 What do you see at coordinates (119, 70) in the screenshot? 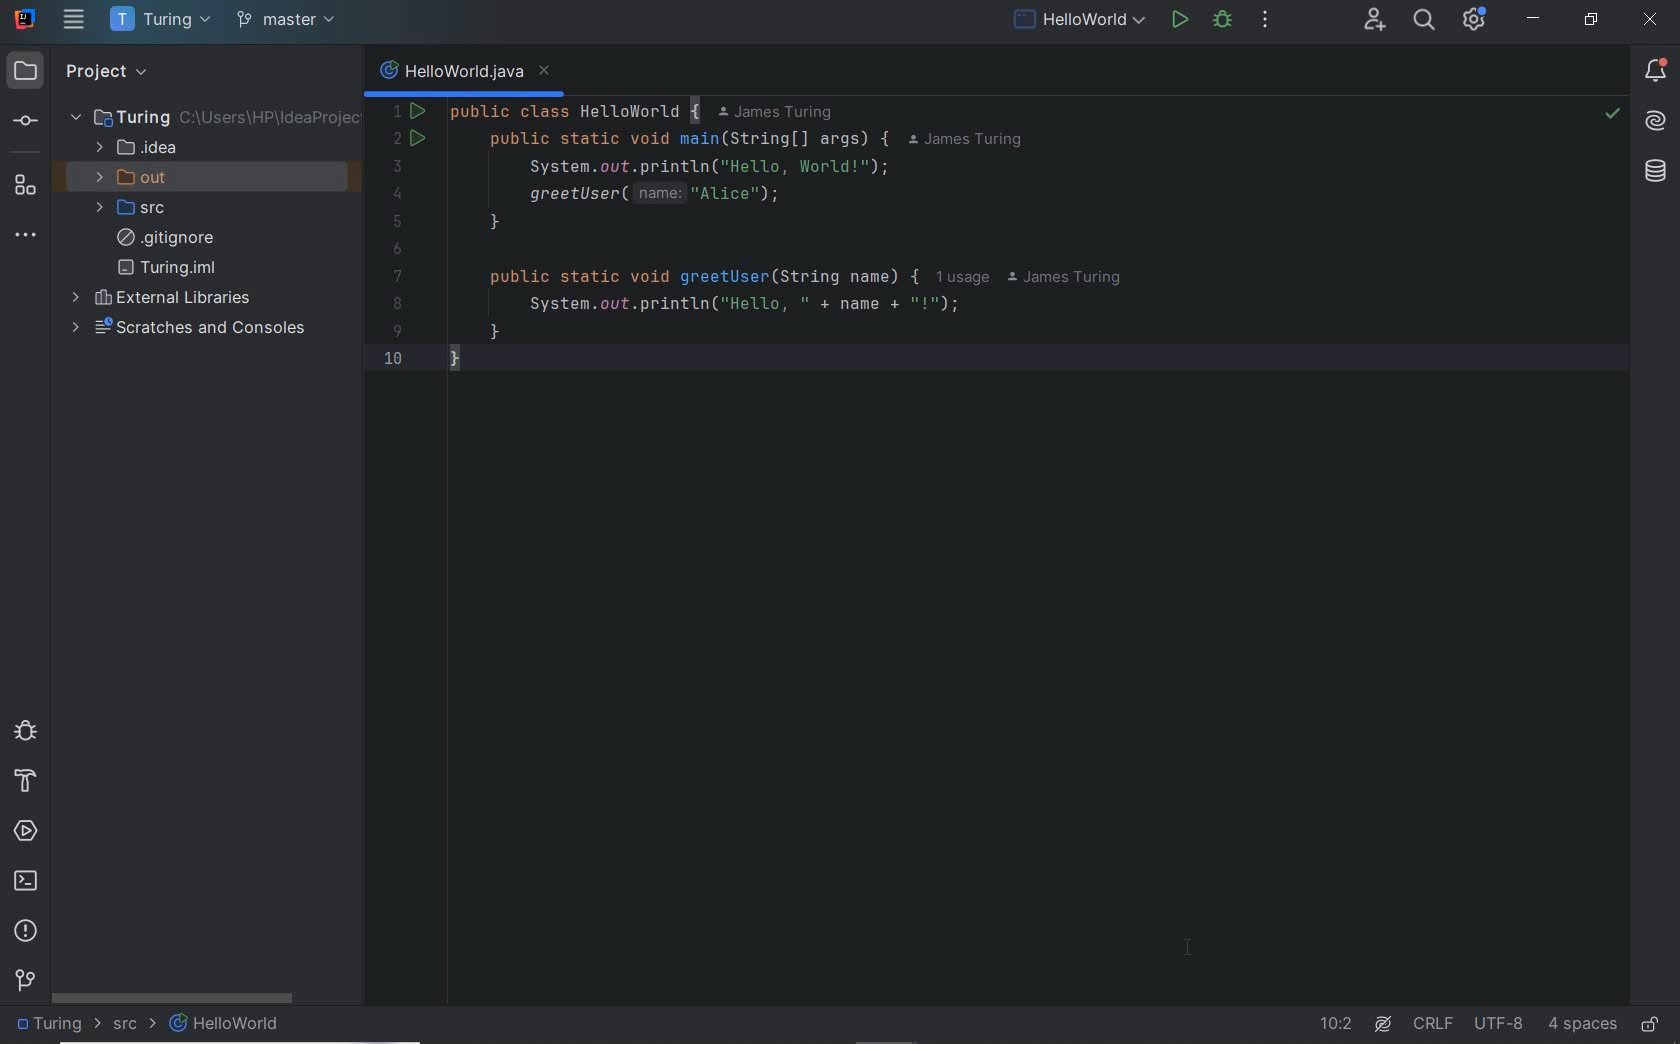
I see `project` at bounding box center [119, 70].